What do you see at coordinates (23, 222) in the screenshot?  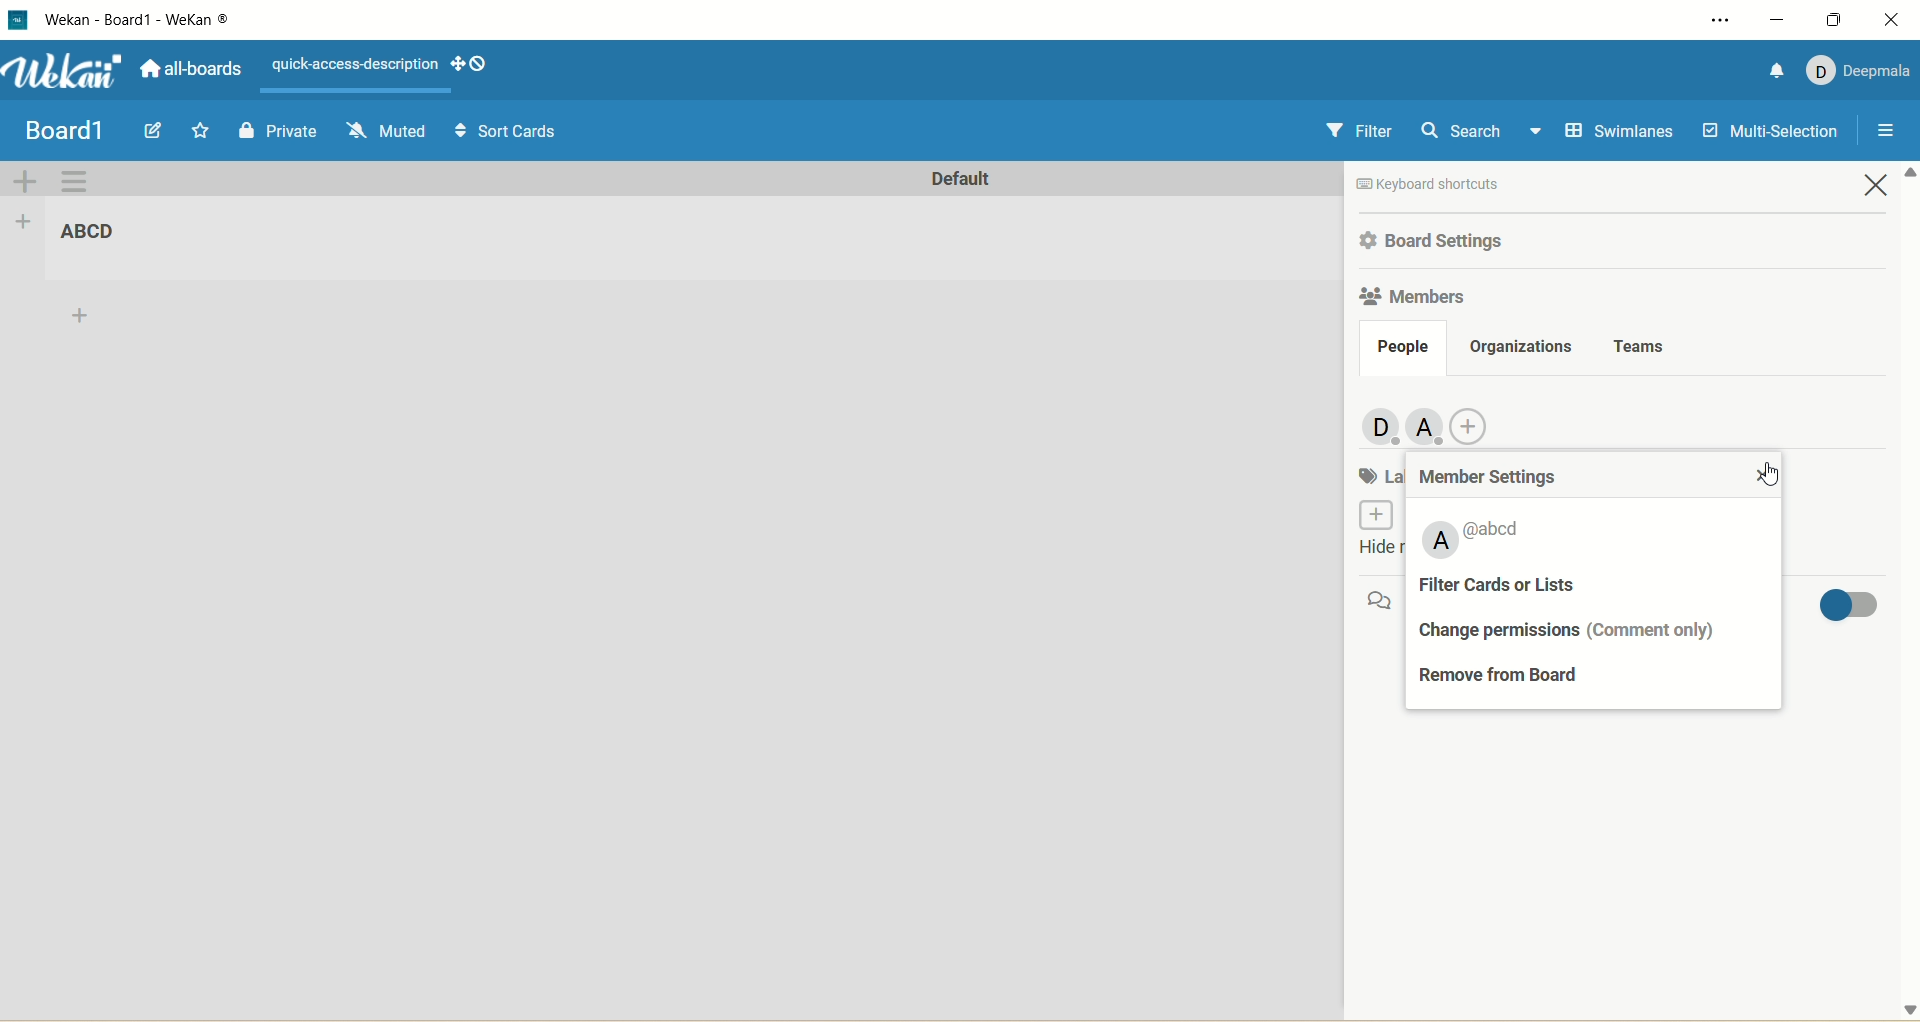 I see `add list` at bounding box center [23, 222].